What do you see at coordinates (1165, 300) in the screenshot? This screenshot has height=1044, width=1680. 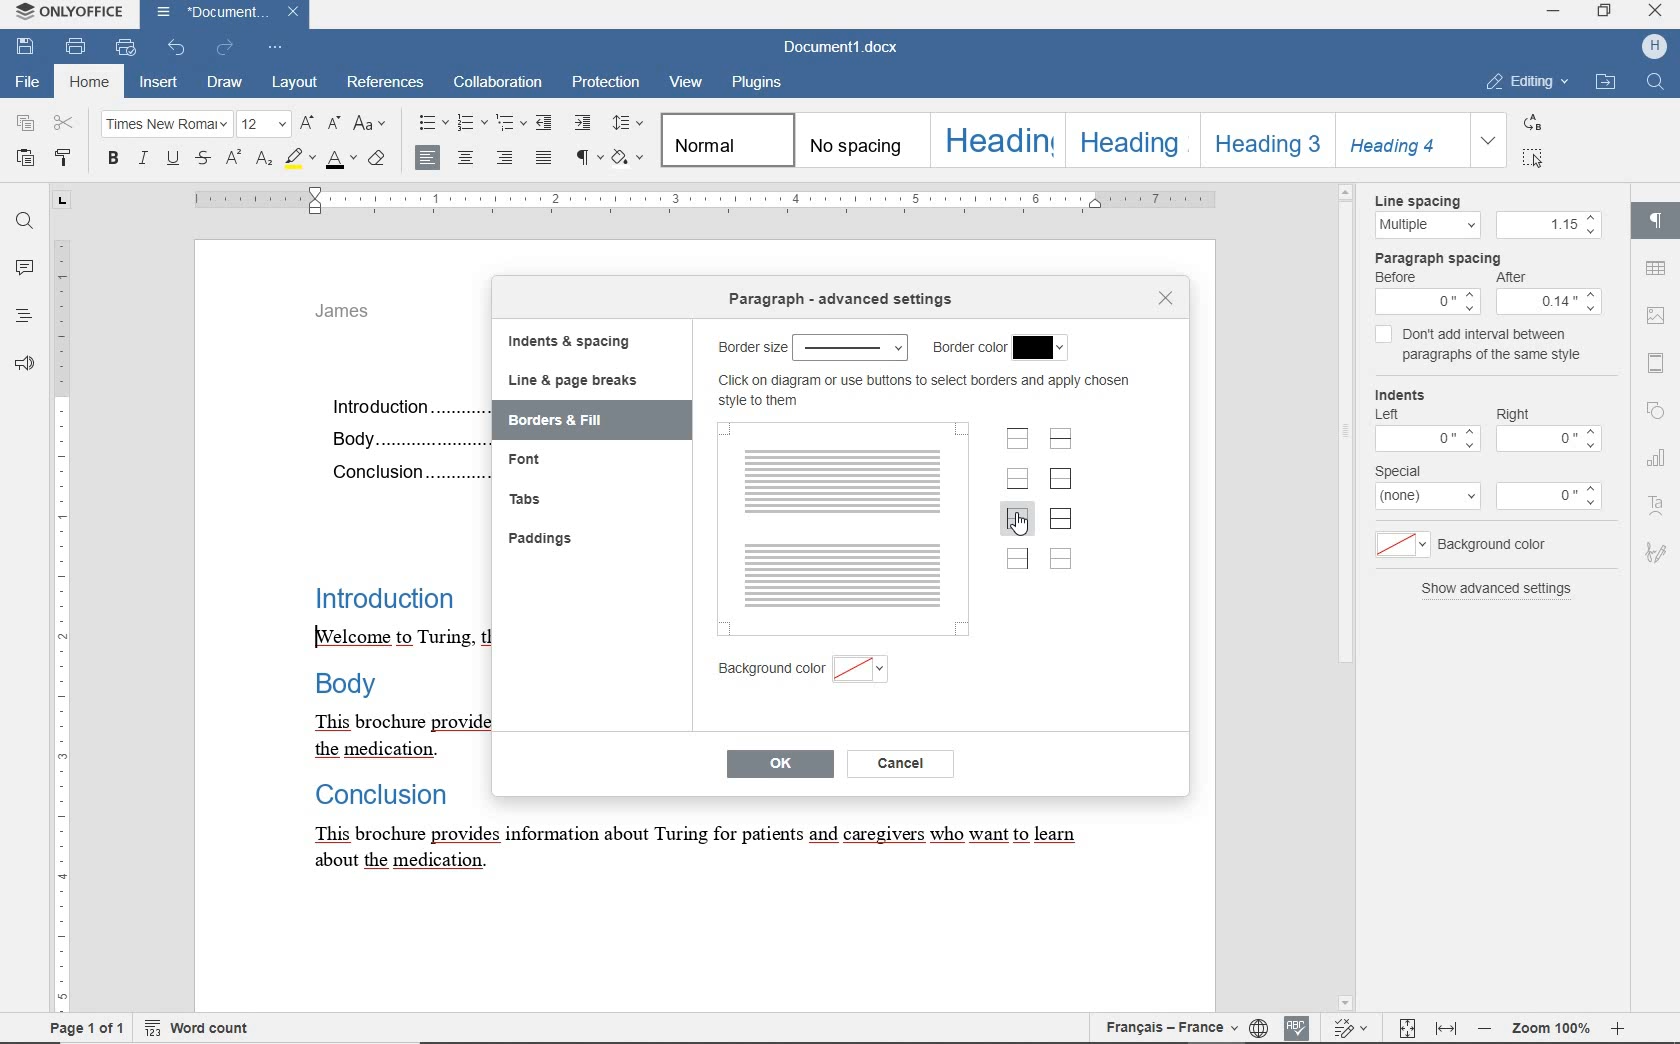 I see `close` at bounding box center [1165, 300].